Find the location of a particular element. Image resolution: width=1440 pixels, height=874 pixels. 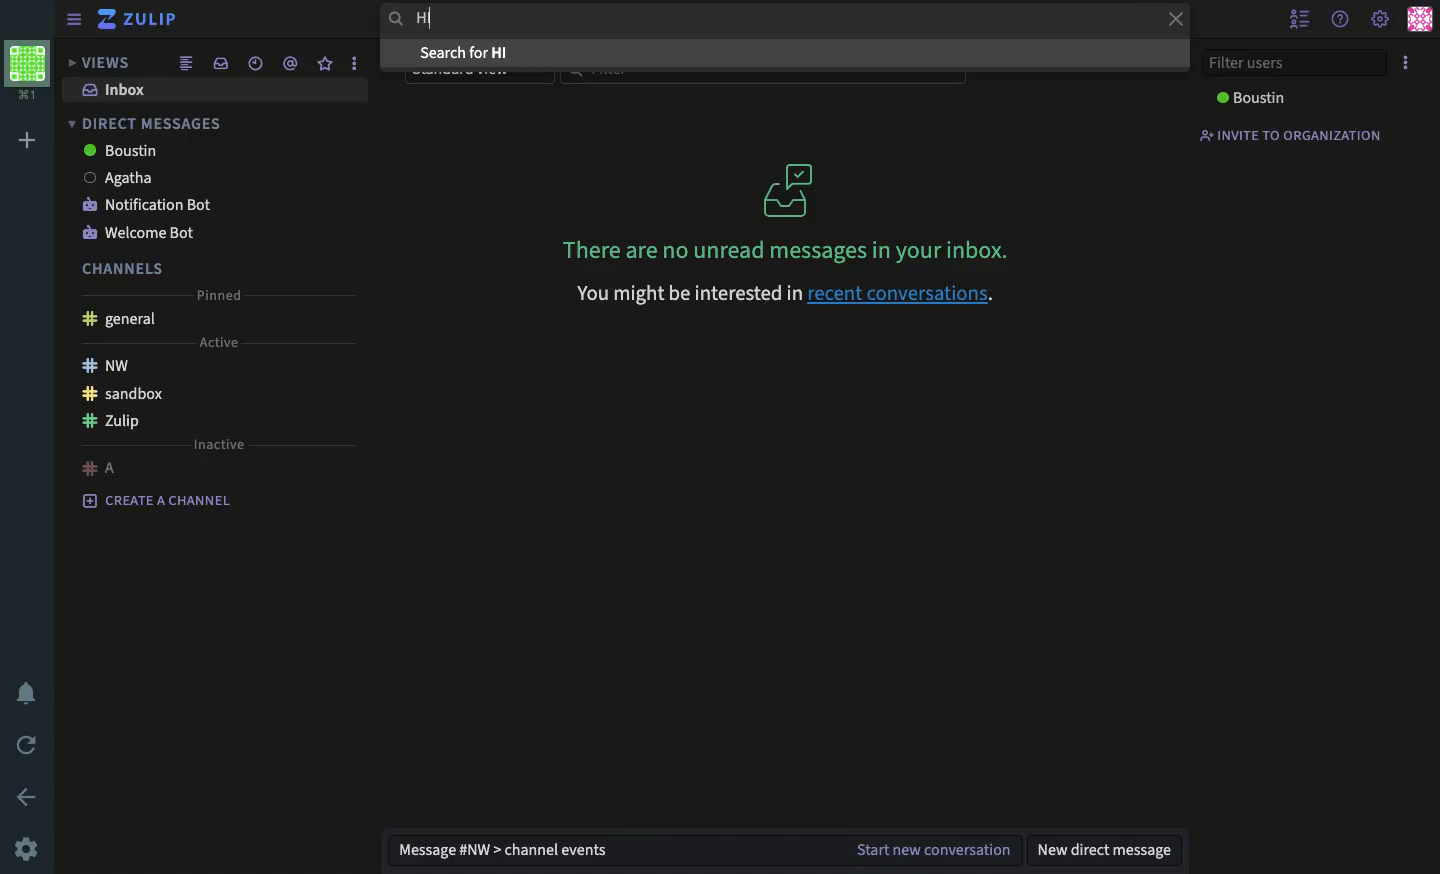

hi is located at coordinates (424, 21).